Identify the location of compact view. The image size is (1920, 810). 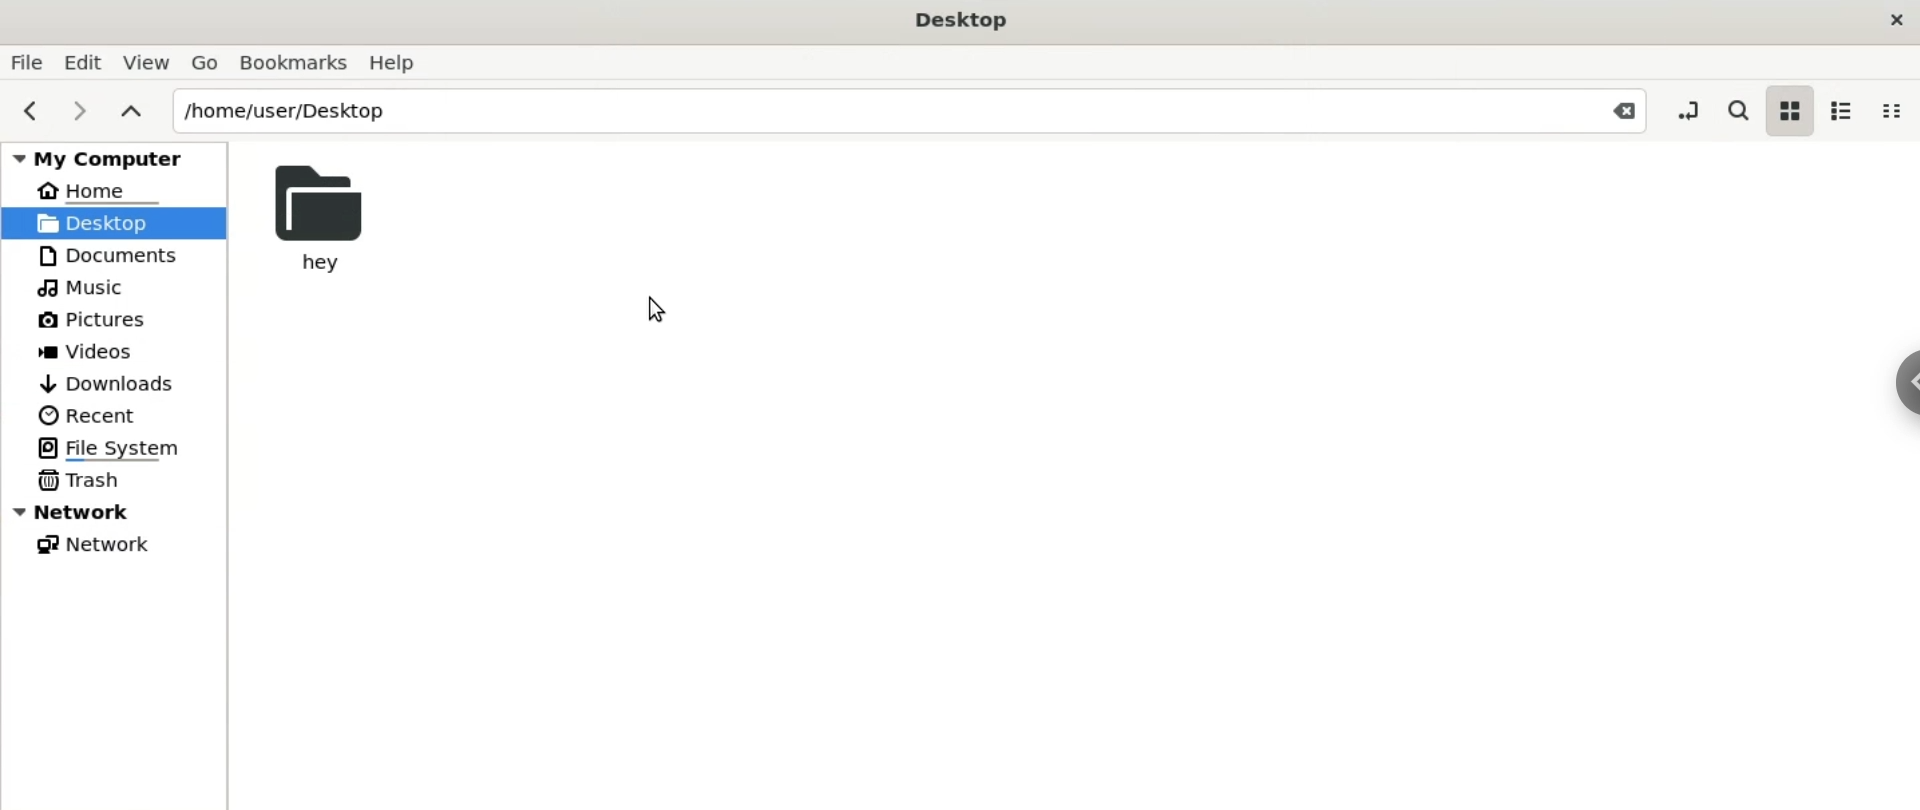
(1896, 112).